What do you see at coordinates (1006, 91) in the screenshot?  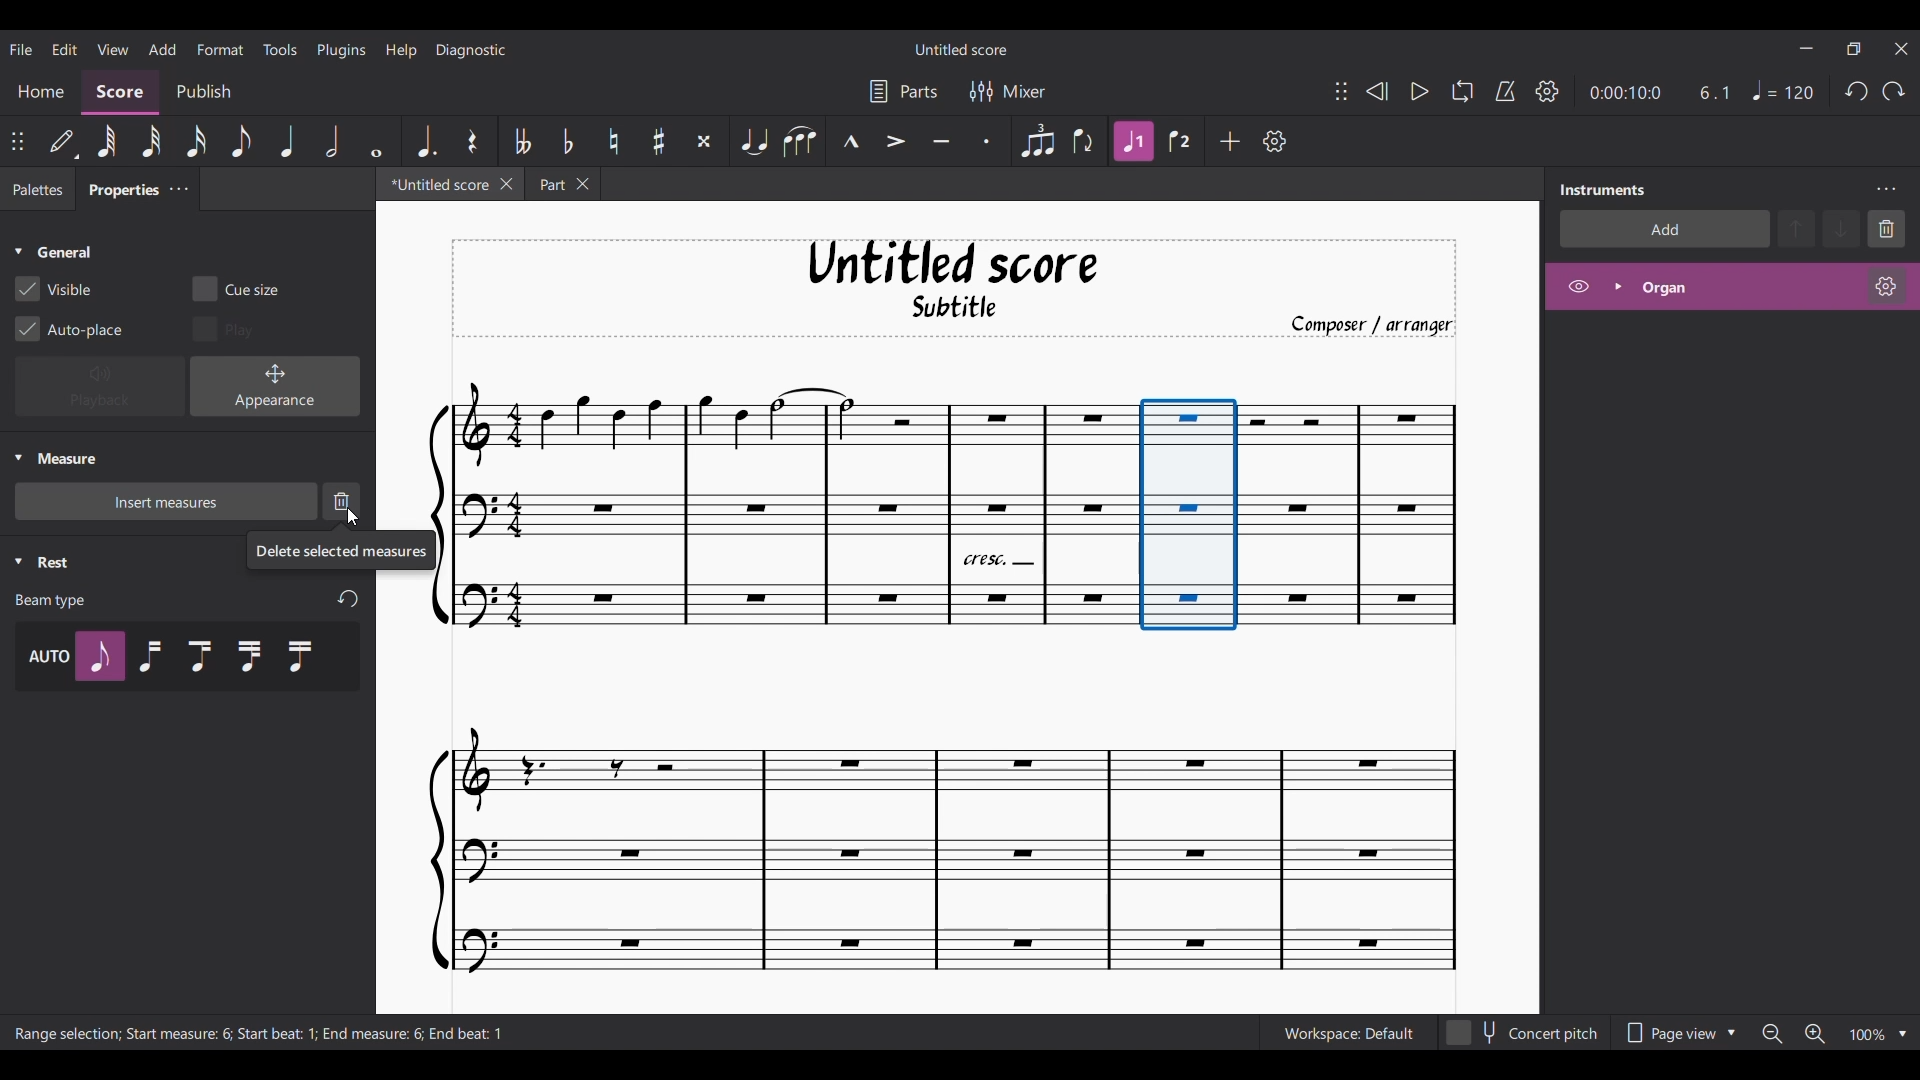 I see `Mixer settings` at bounding box center [1006, 91].